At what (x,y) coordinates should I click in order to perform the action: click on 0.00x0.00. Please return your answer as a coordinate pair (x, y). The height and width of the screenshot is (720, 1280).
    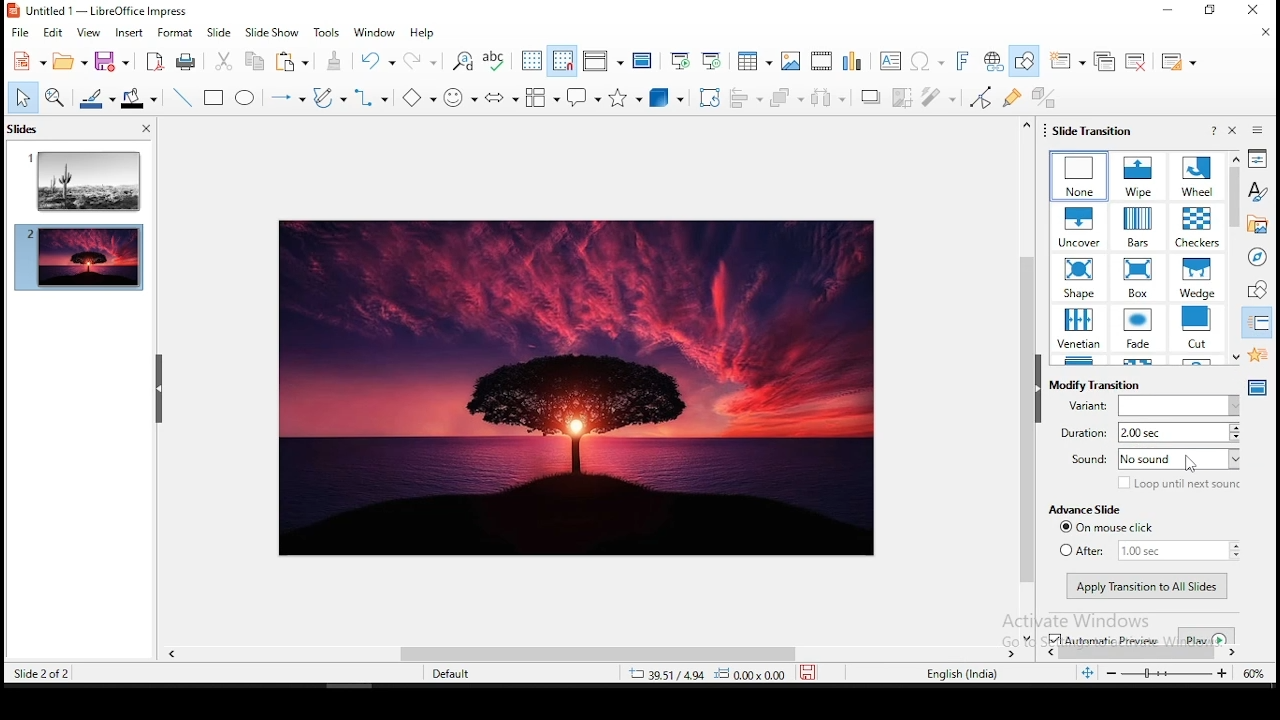
    Looking at the image, I should click on (750, 675).